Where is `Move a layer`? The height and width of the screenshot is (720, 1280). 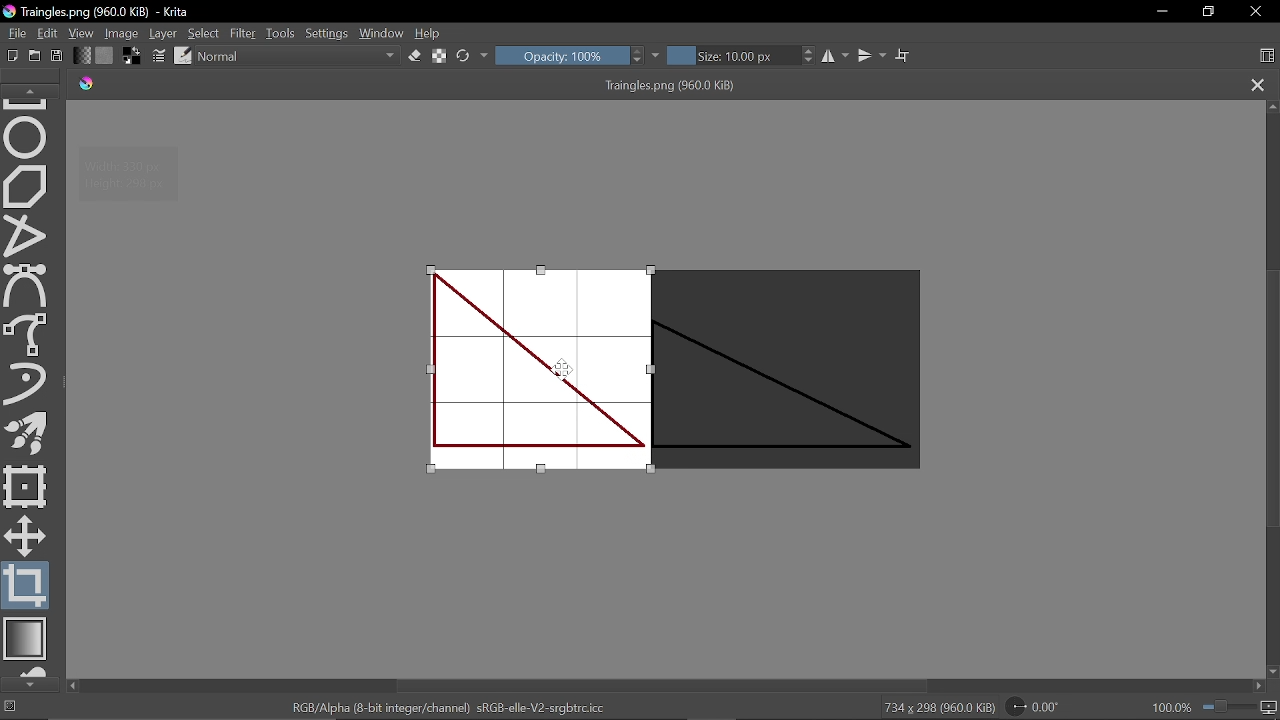
Move a layer is located at coordinates (23, 534).